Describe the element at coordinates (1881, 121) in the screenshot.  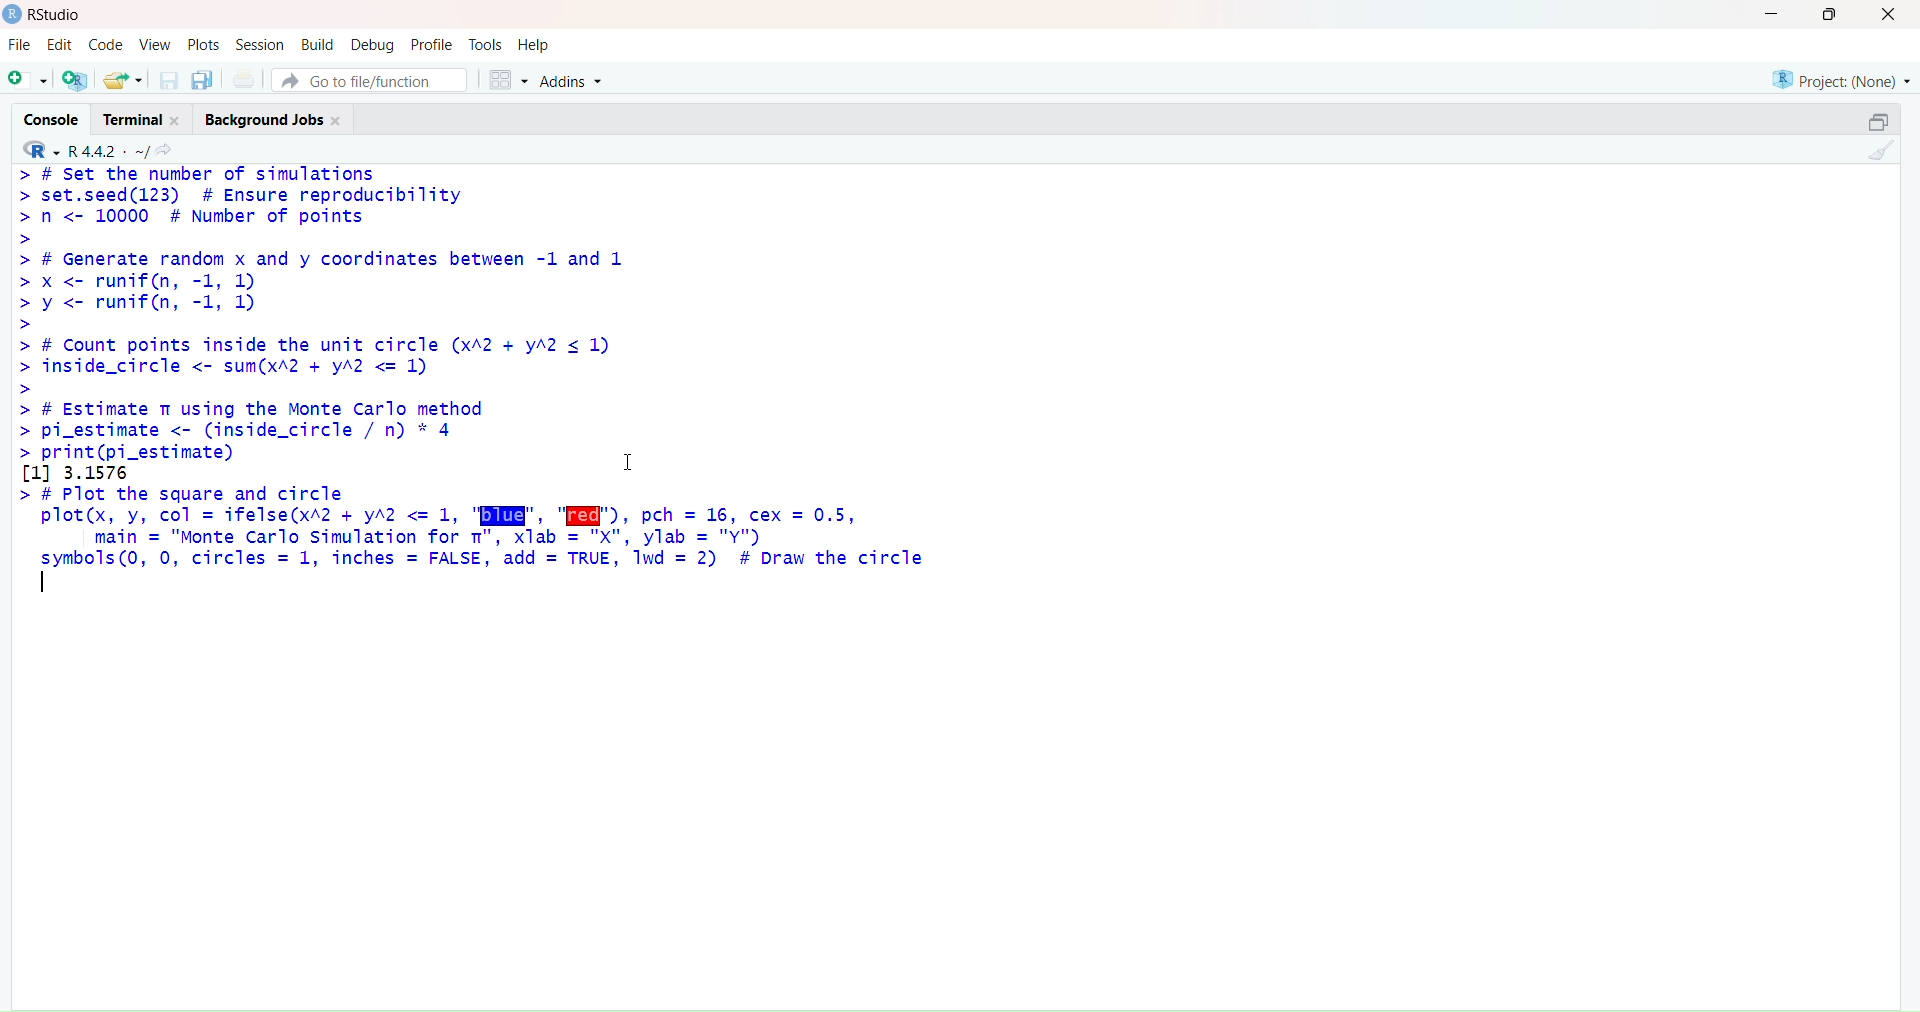
I see `Maximize` at that location.